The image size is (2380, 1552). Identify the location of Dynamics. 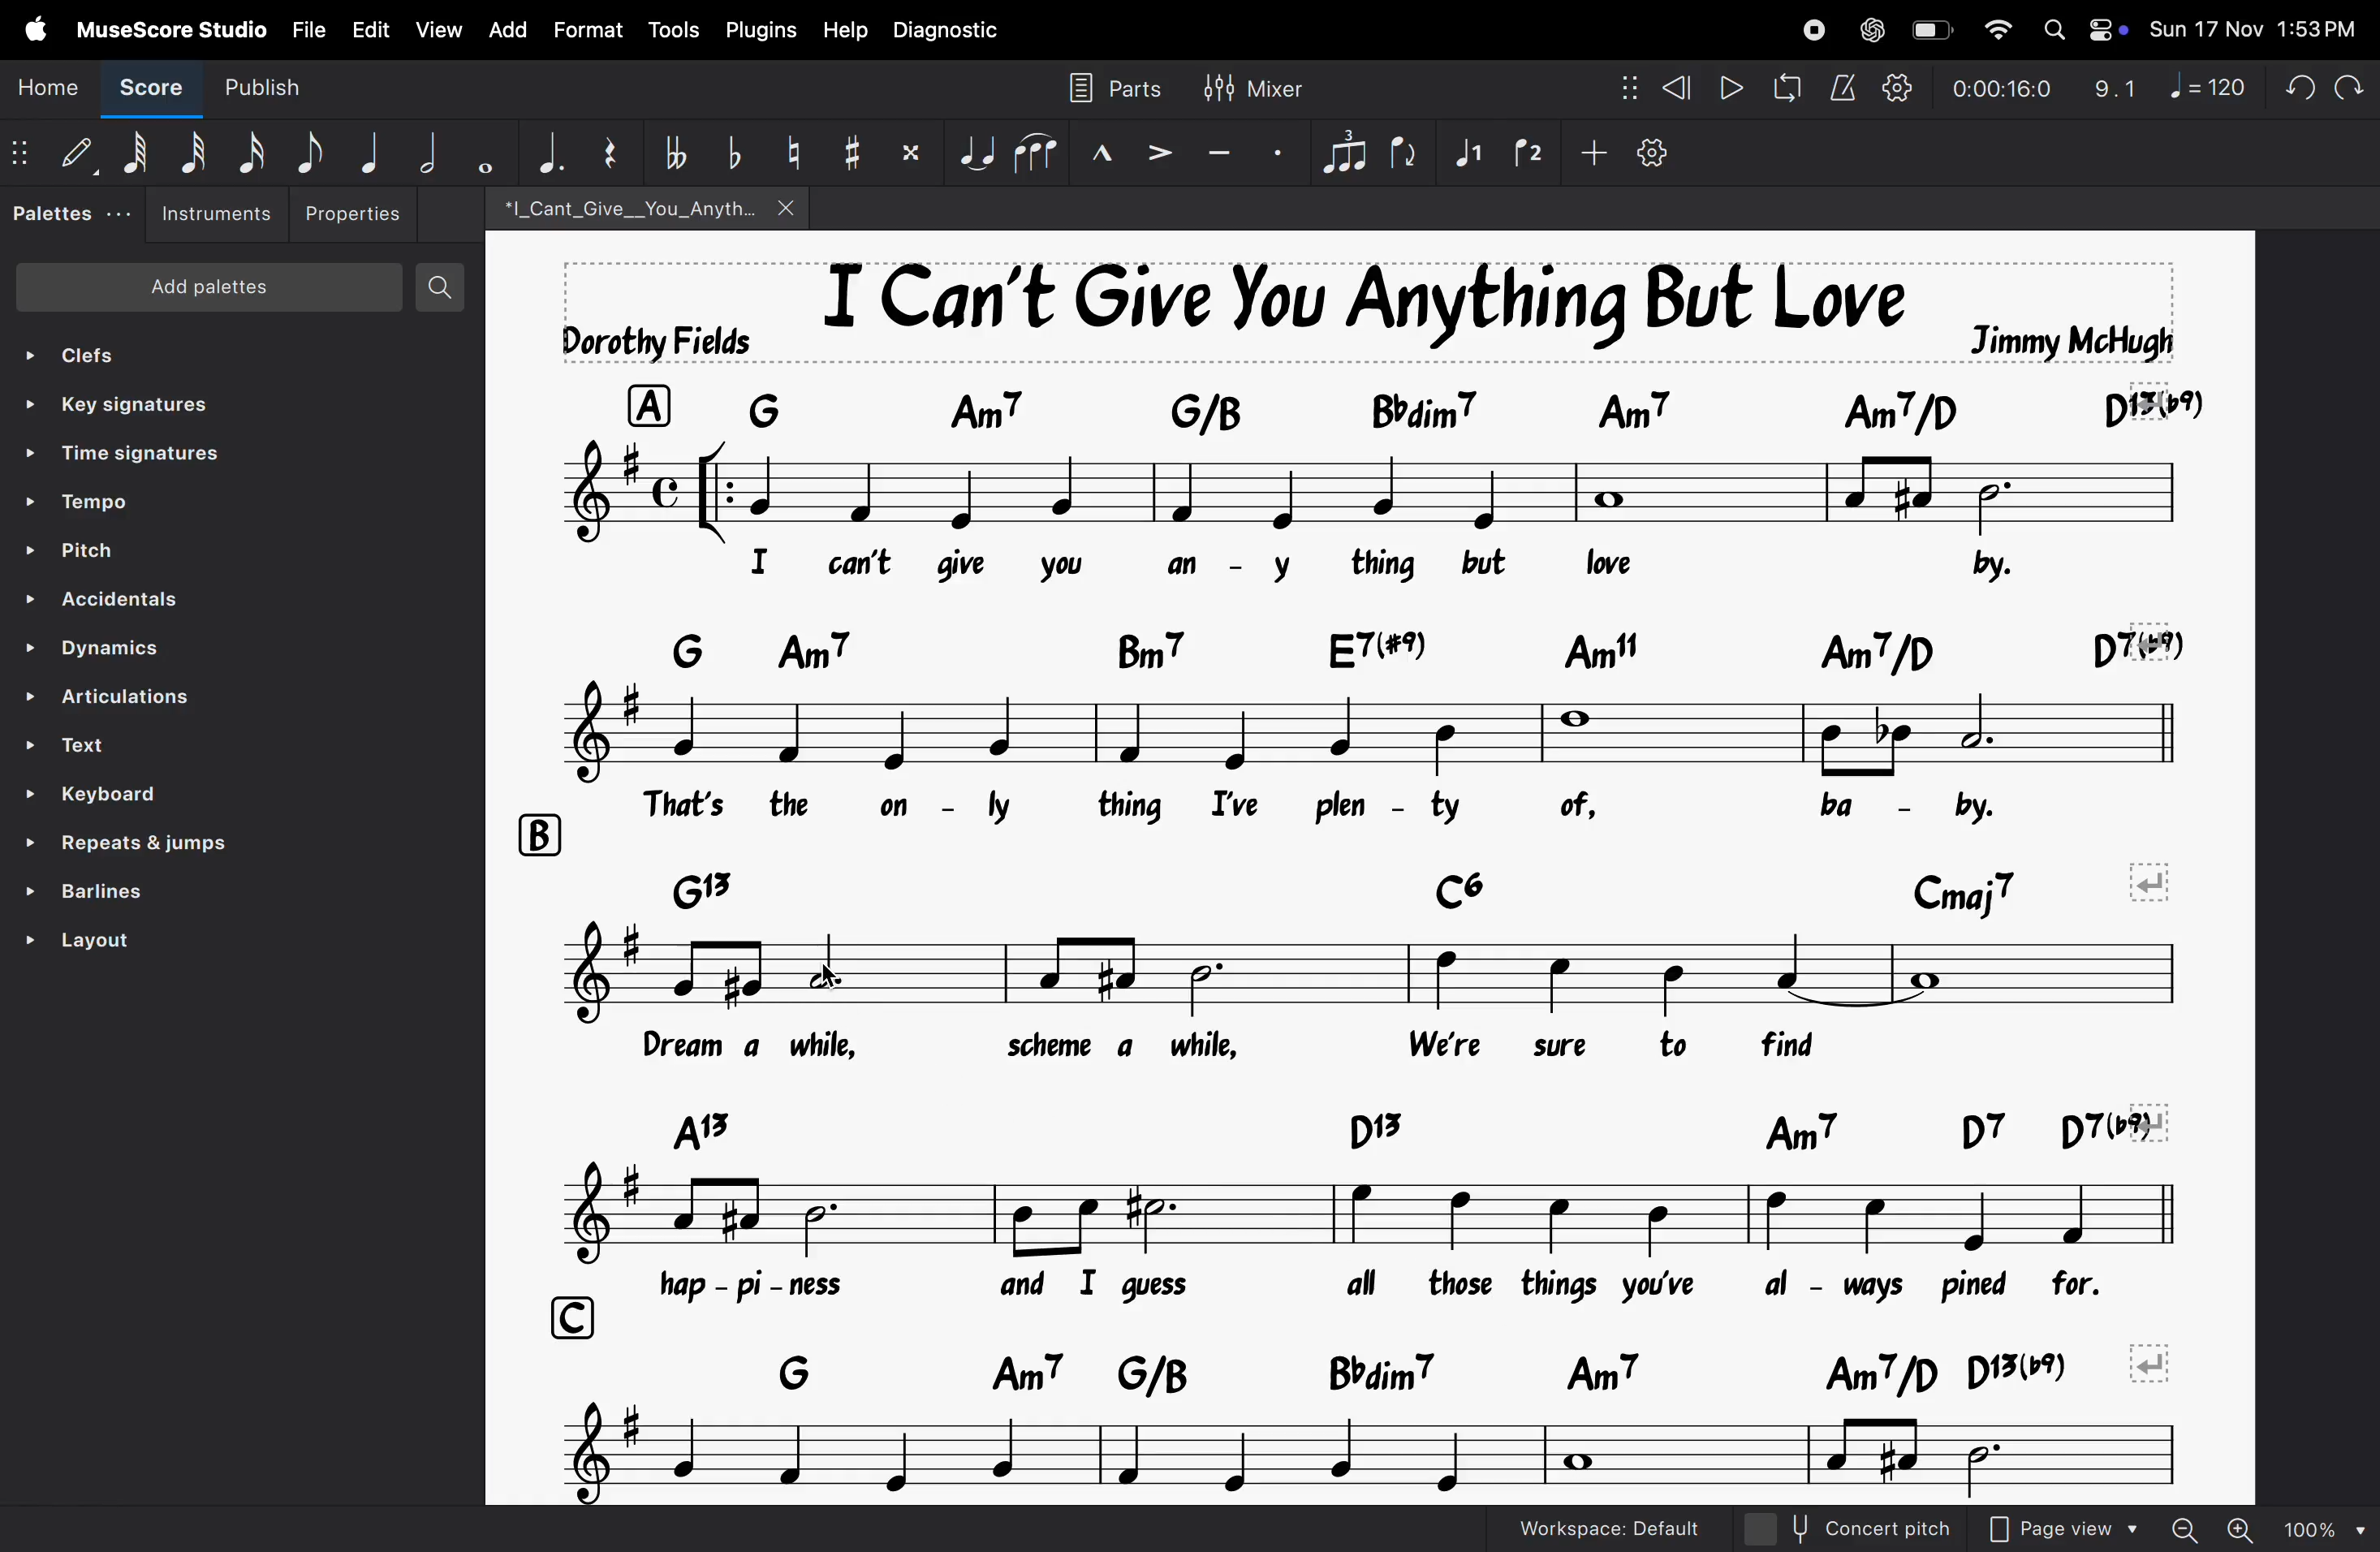
(105, 647).